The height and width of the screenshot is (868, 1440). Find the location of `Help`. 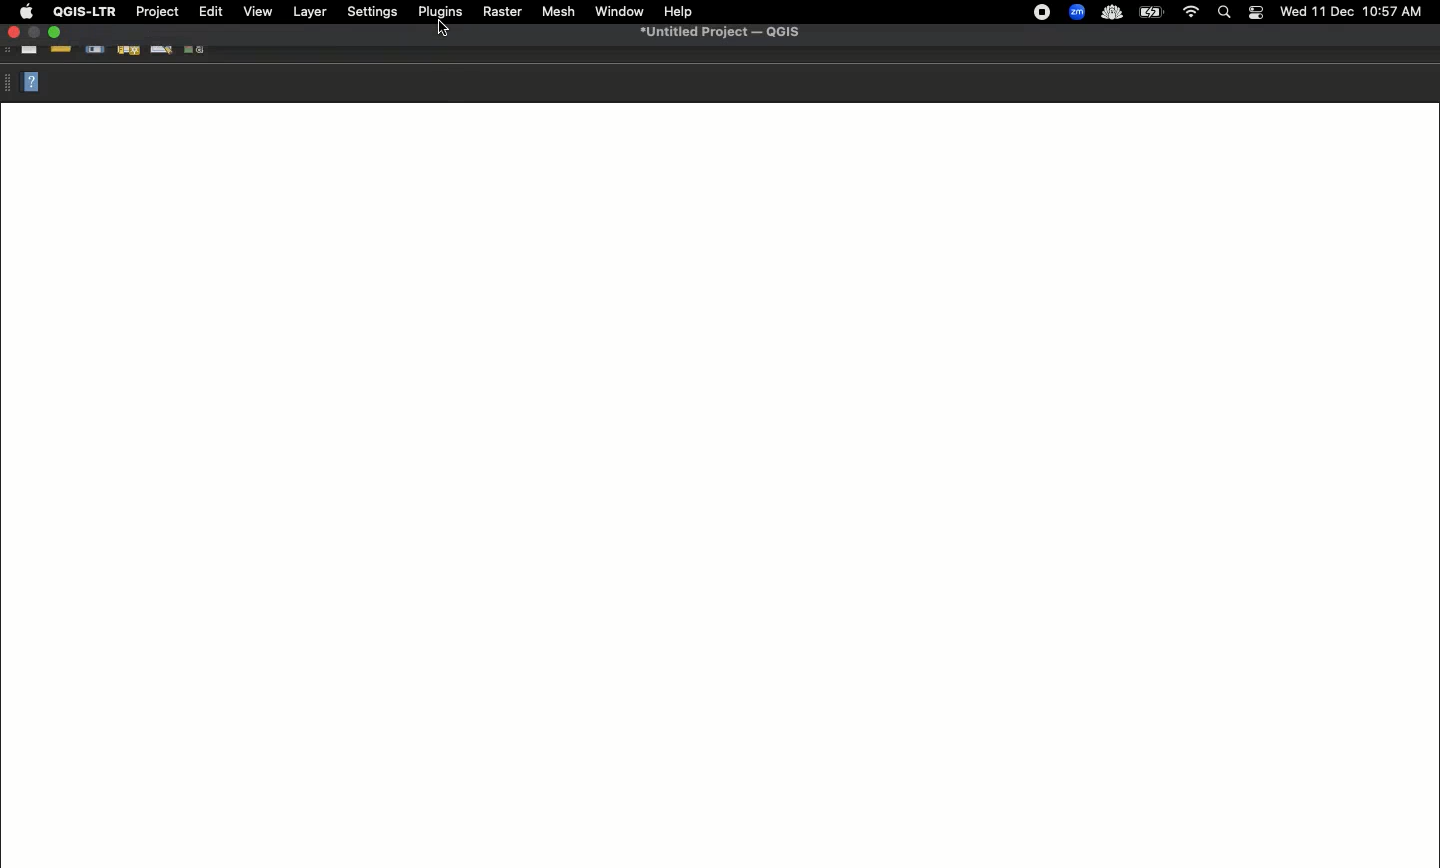

Help is located at coordinates (679, 11).